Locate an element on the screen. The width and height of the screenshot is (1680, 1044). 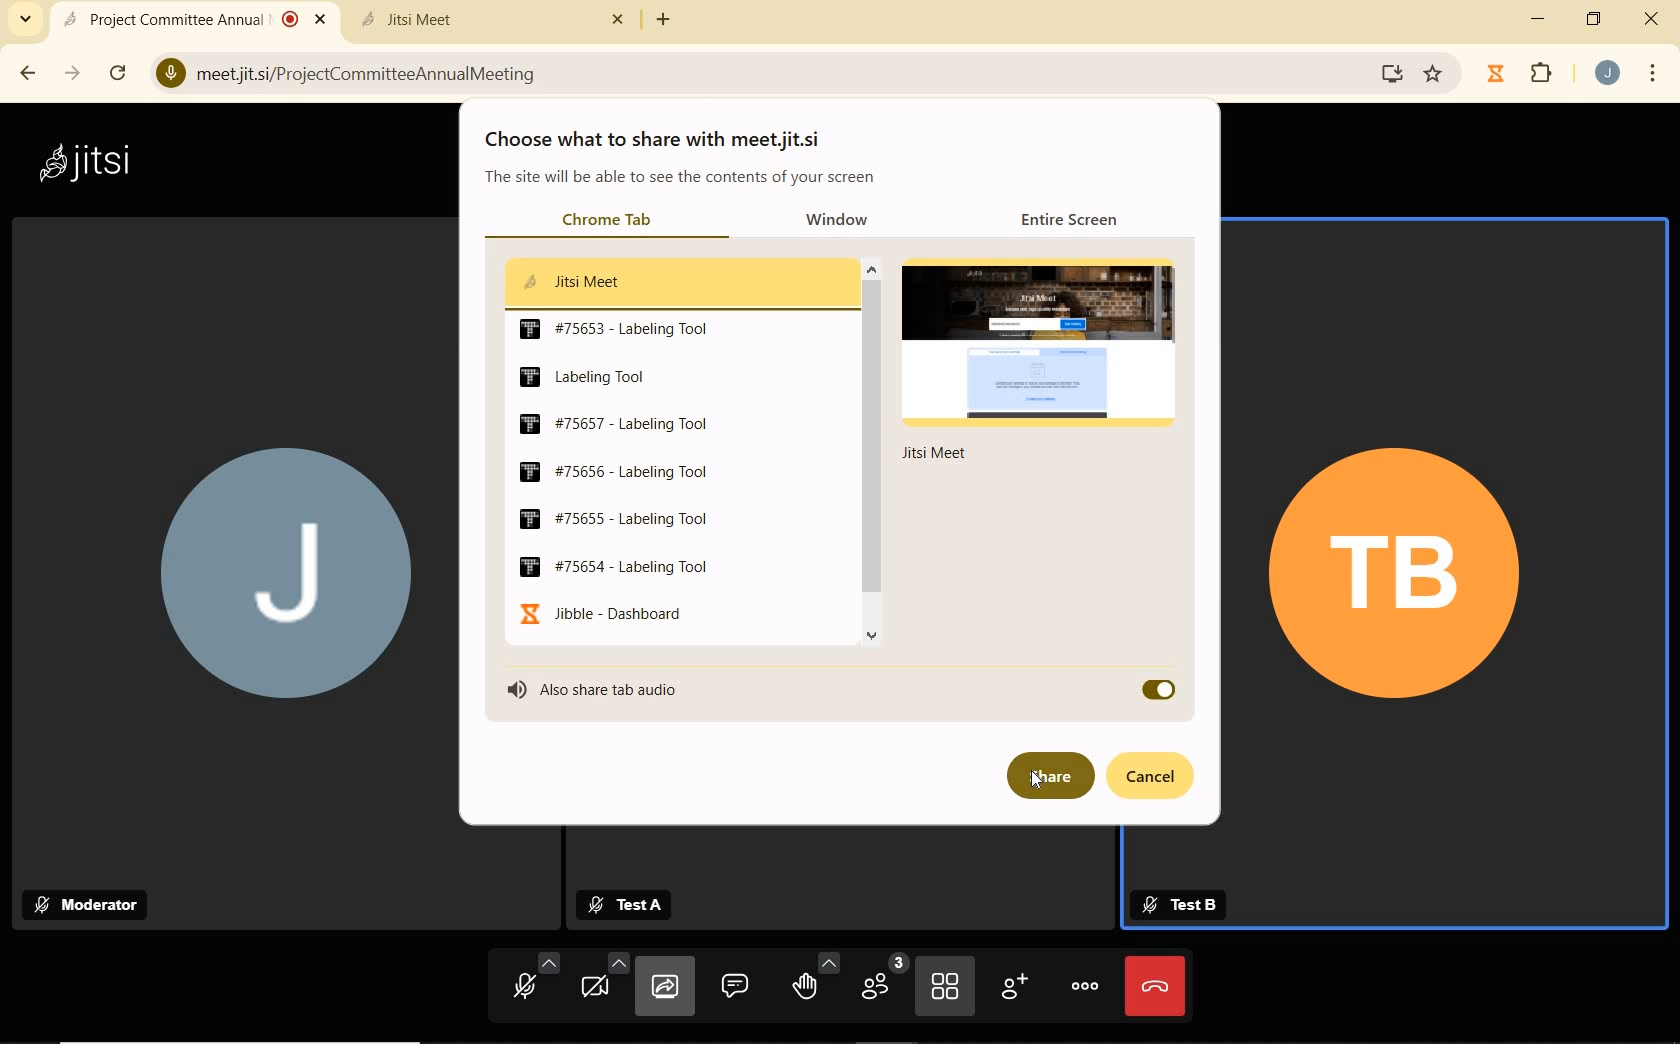
SCROLL BAR is located at coordinates (872, 459).